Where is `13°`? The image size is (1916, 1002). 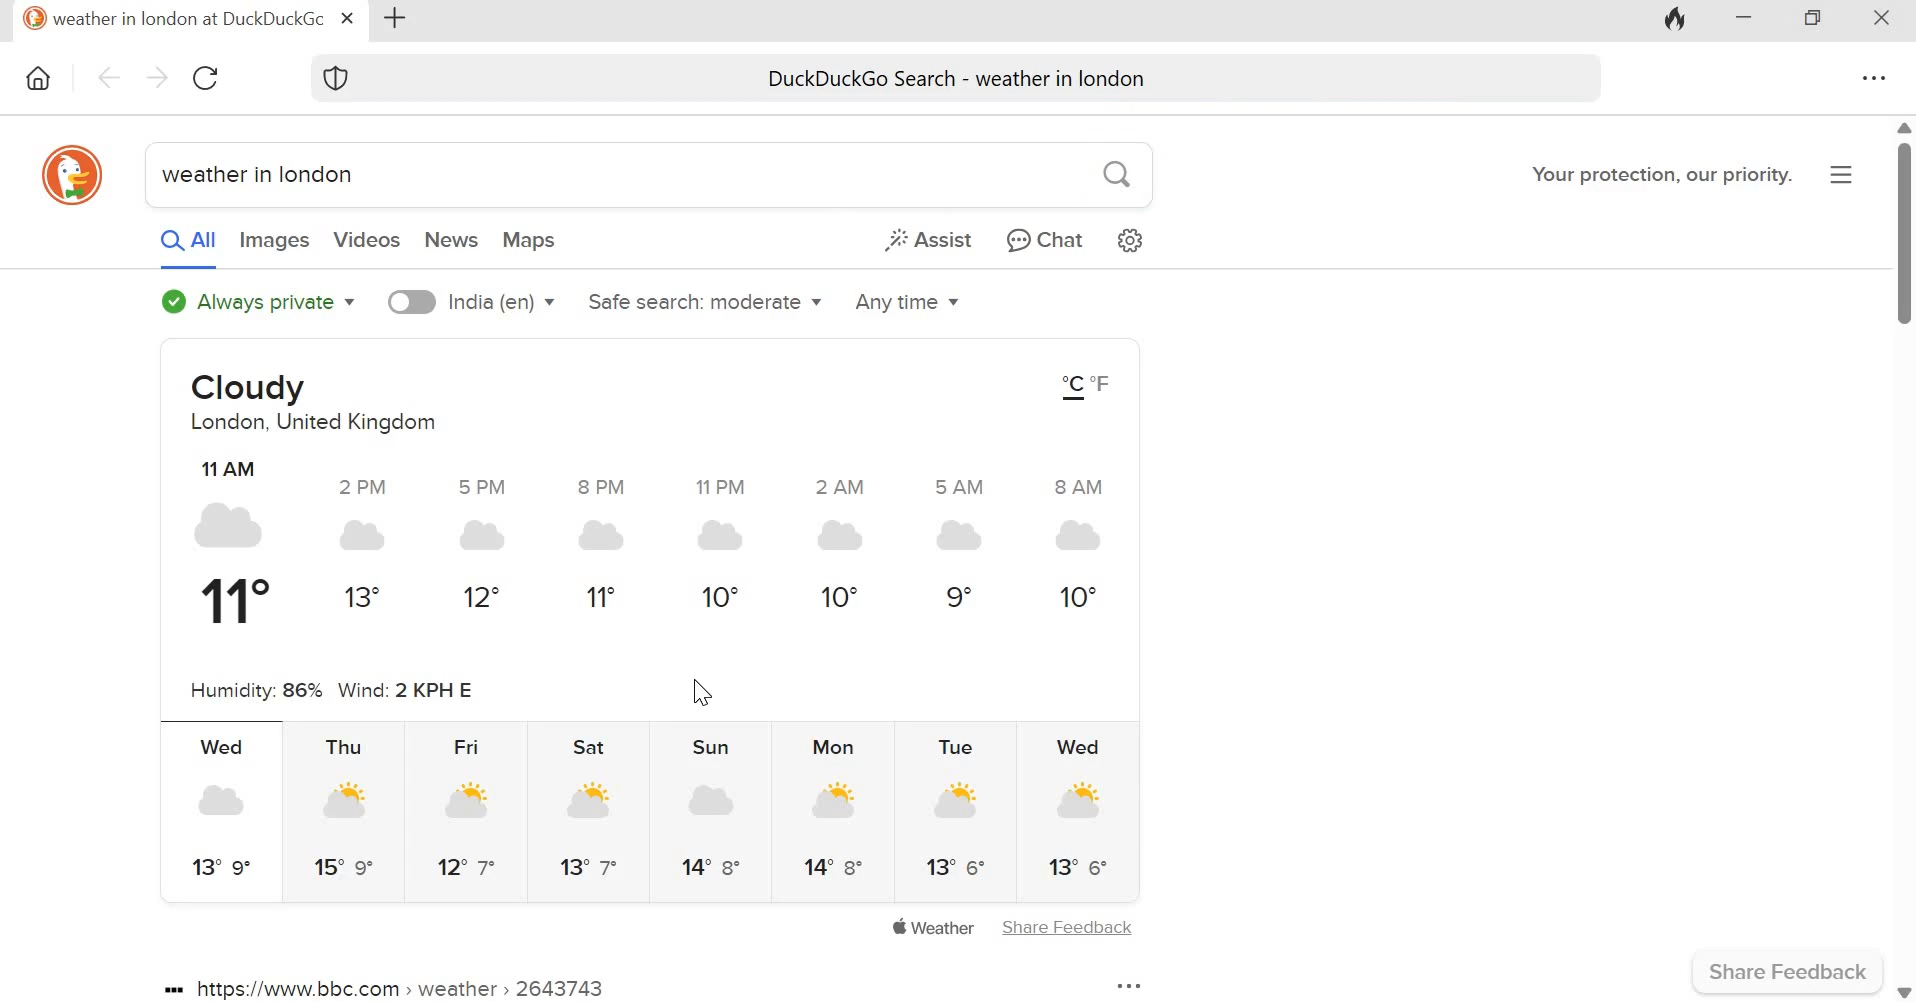 13° is located at coordinates (362, 597).